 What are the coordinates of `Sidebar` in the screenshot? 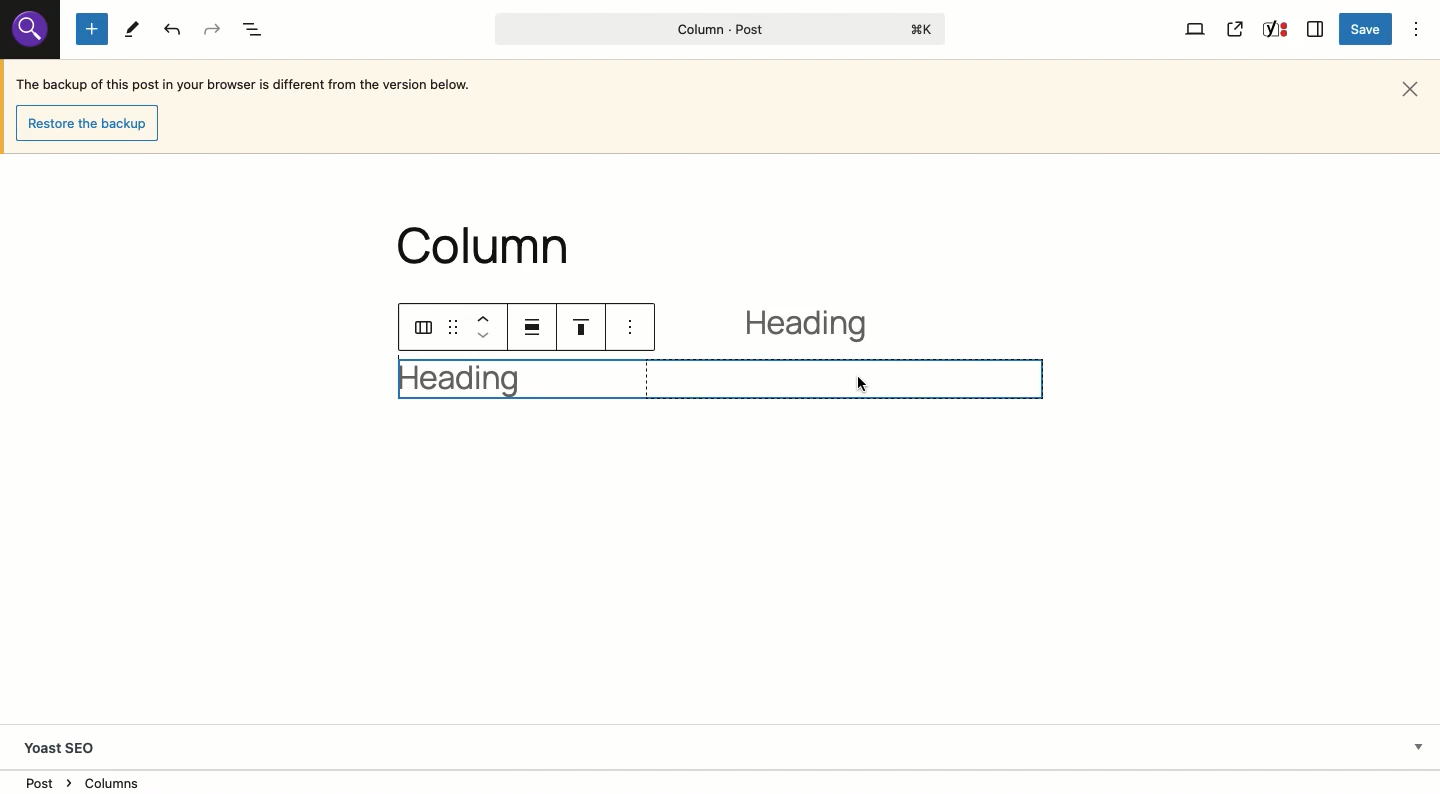 It's located at (1316, 27).